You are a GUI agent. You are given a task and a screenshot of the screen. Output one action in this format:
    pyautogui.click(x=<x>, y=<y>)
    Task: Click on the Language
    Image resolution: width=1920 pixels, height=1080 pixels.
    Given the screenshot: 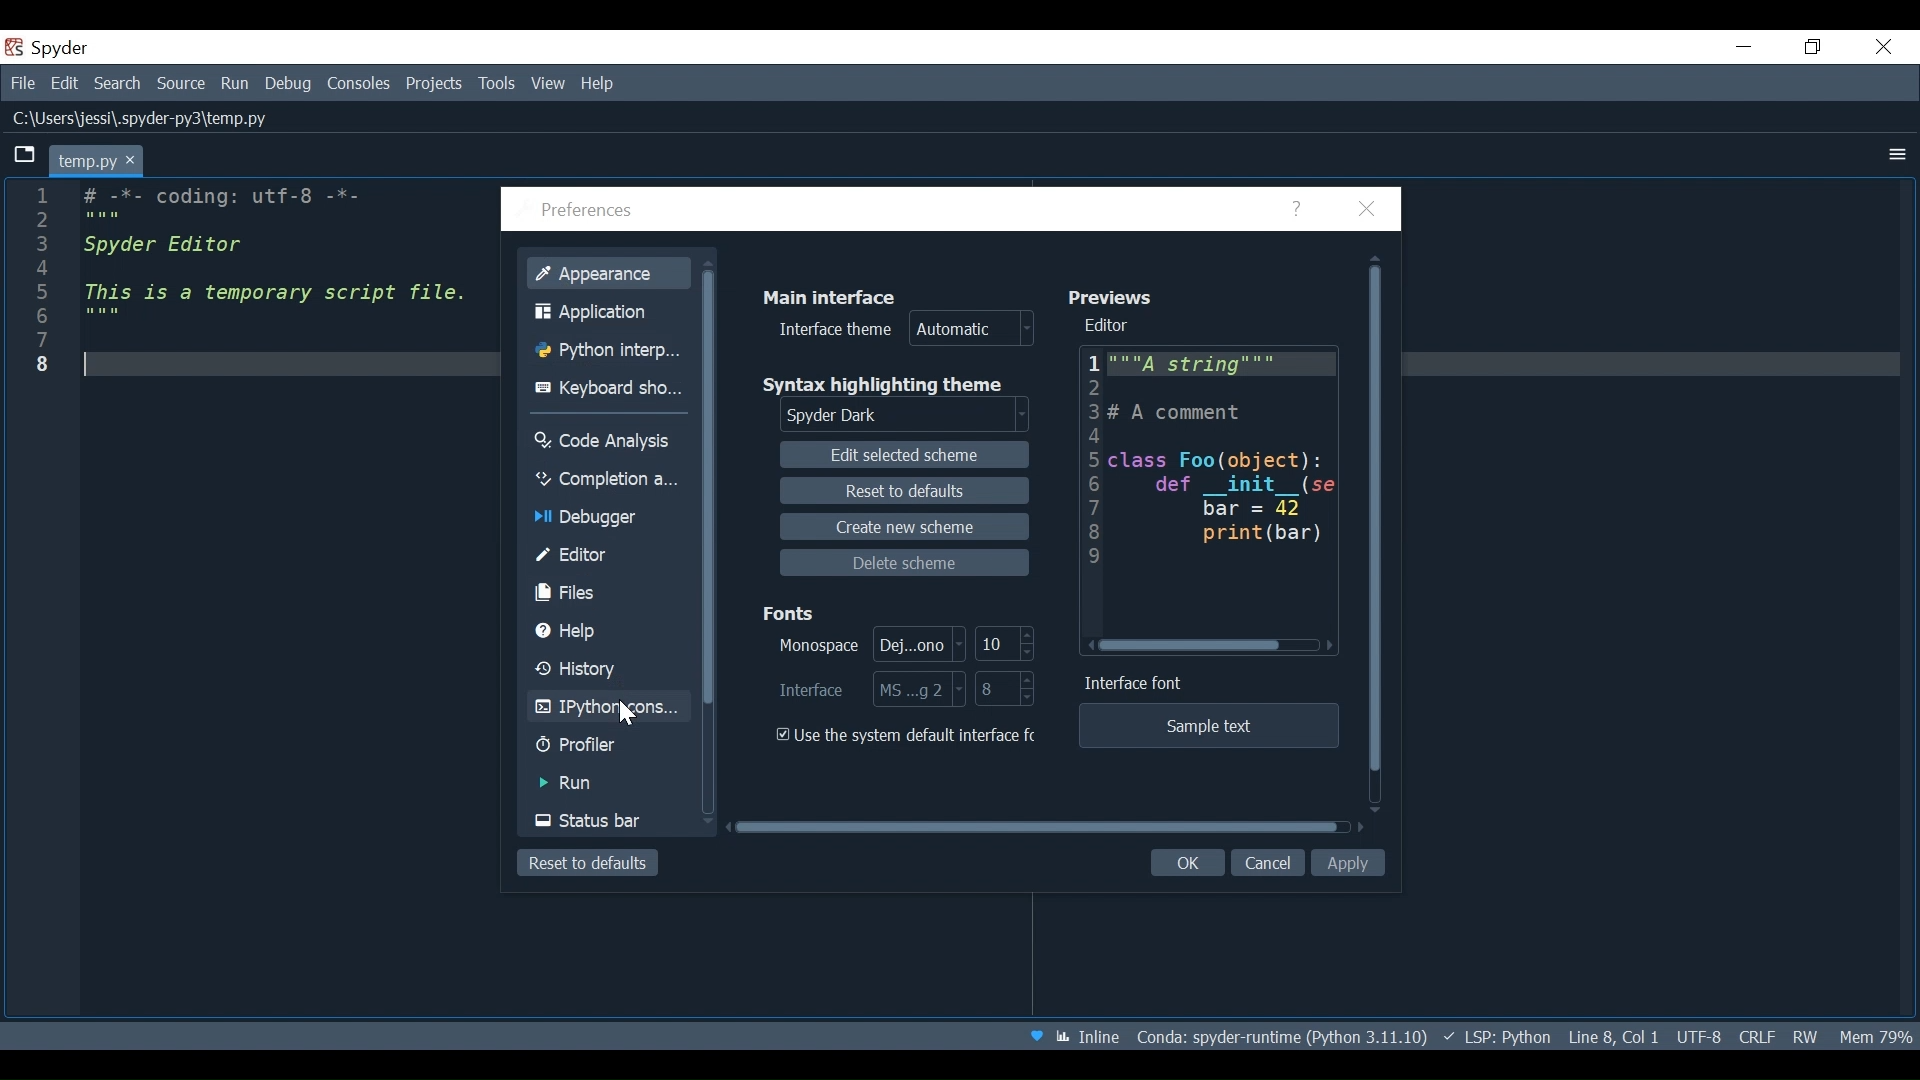 What is the action you would take?
    pyautogui.click(x=1556, y=1038)
    